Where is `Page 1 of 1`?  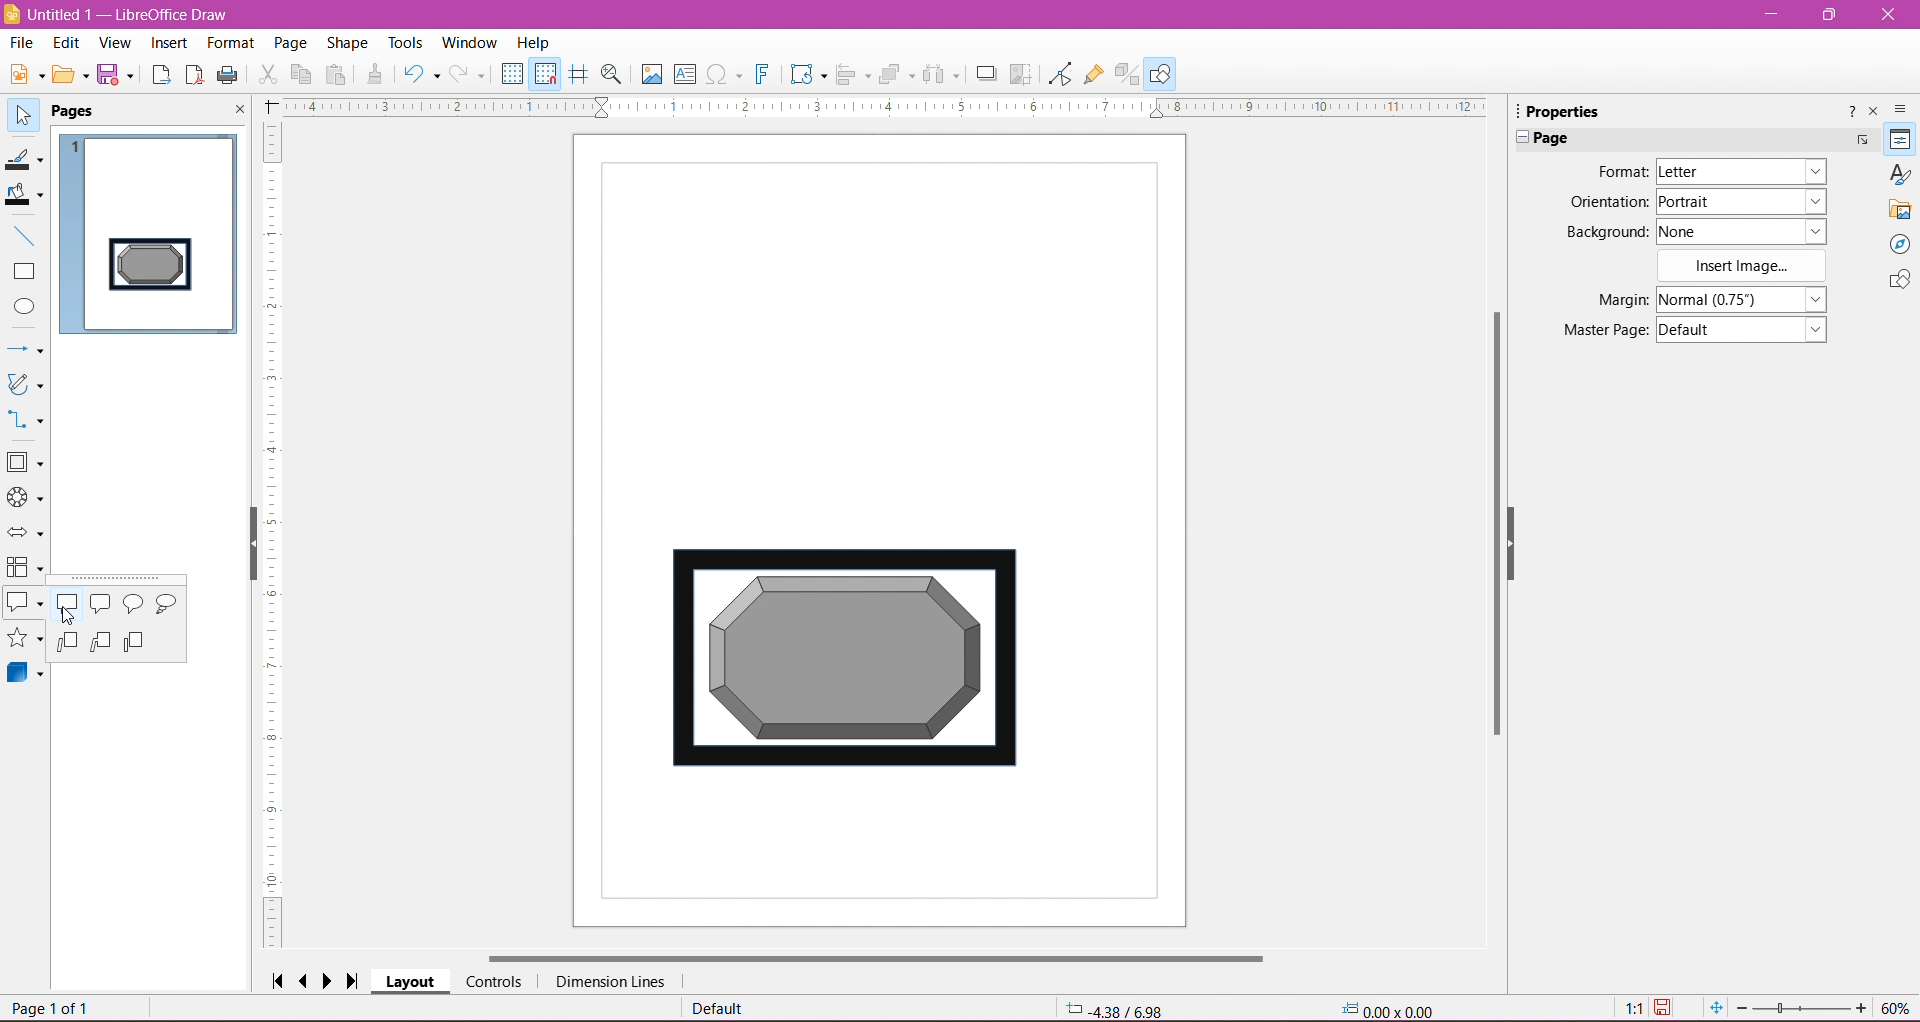
Page 1 of 1 is located at coordinates (55, 1009).